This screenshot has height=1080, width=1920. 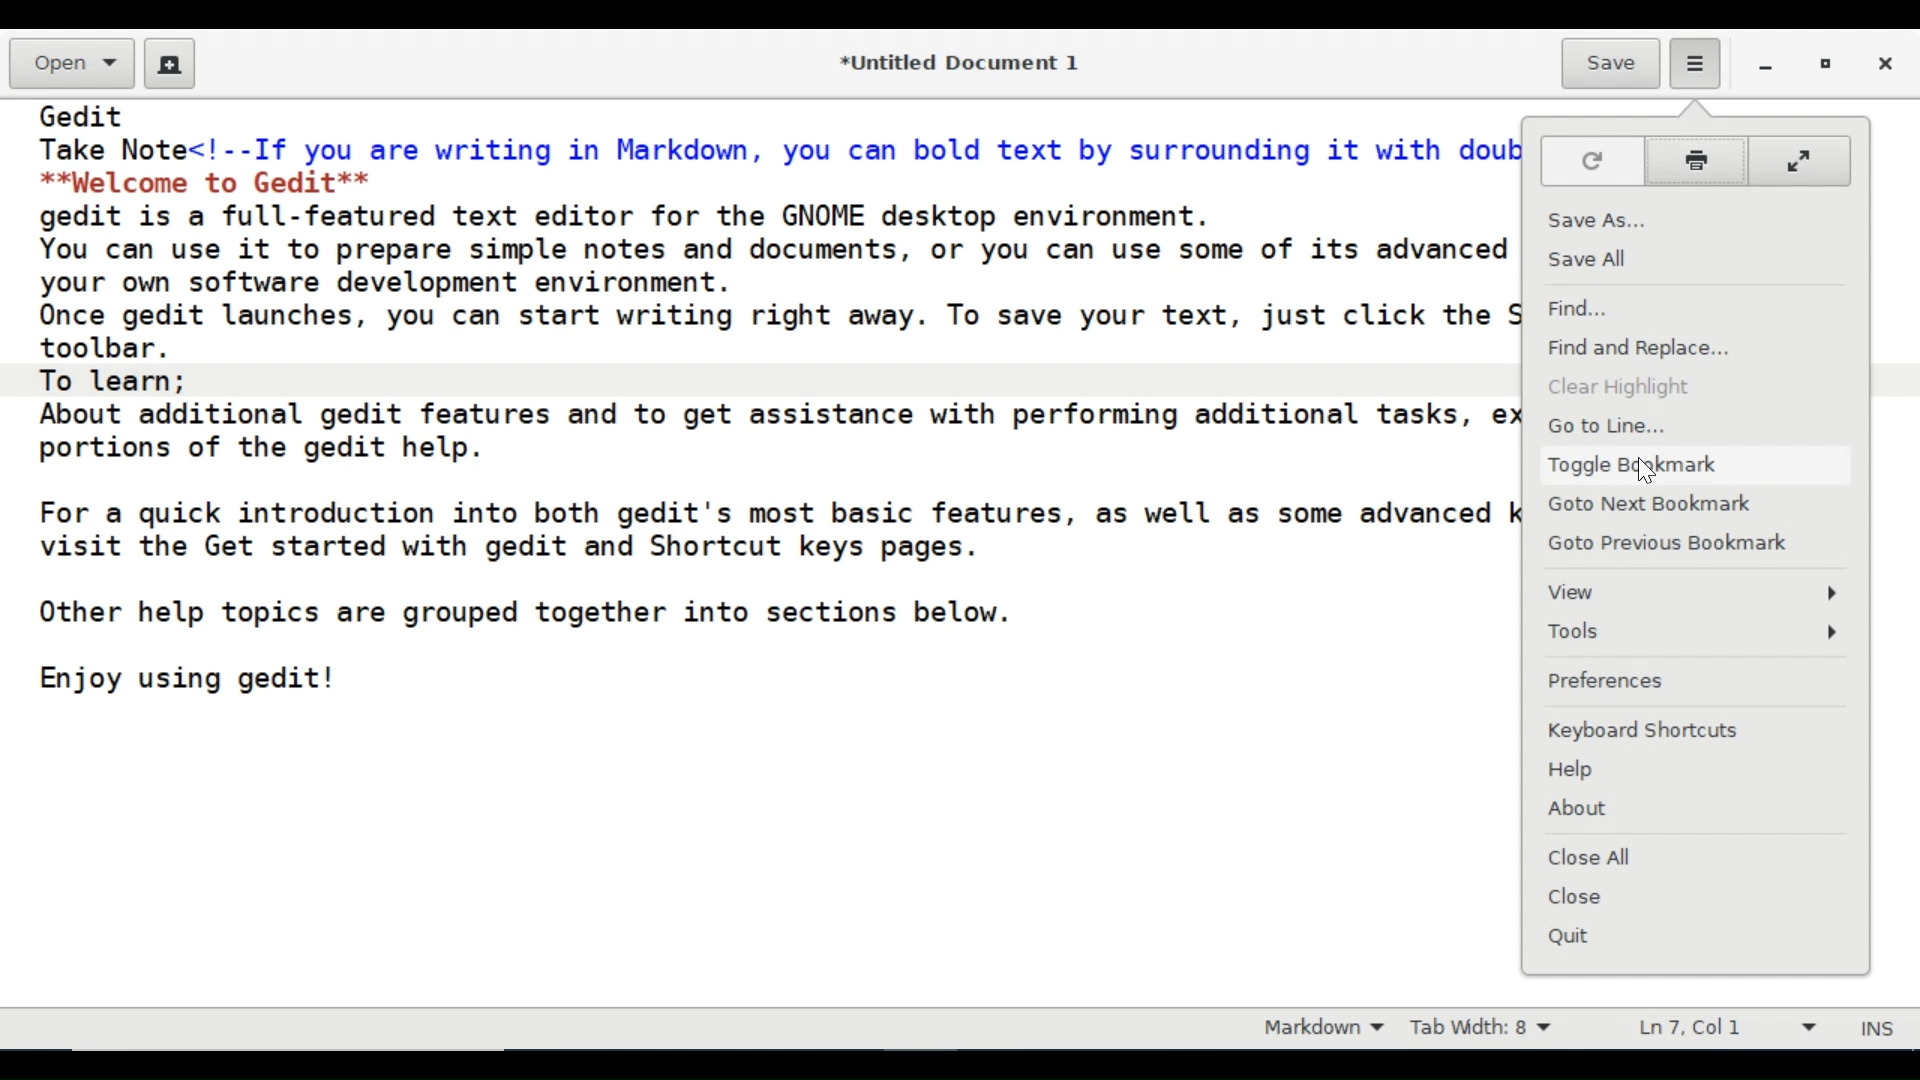 I want to click on Keyboard Shortcuts, so click(x=1648, y=730).